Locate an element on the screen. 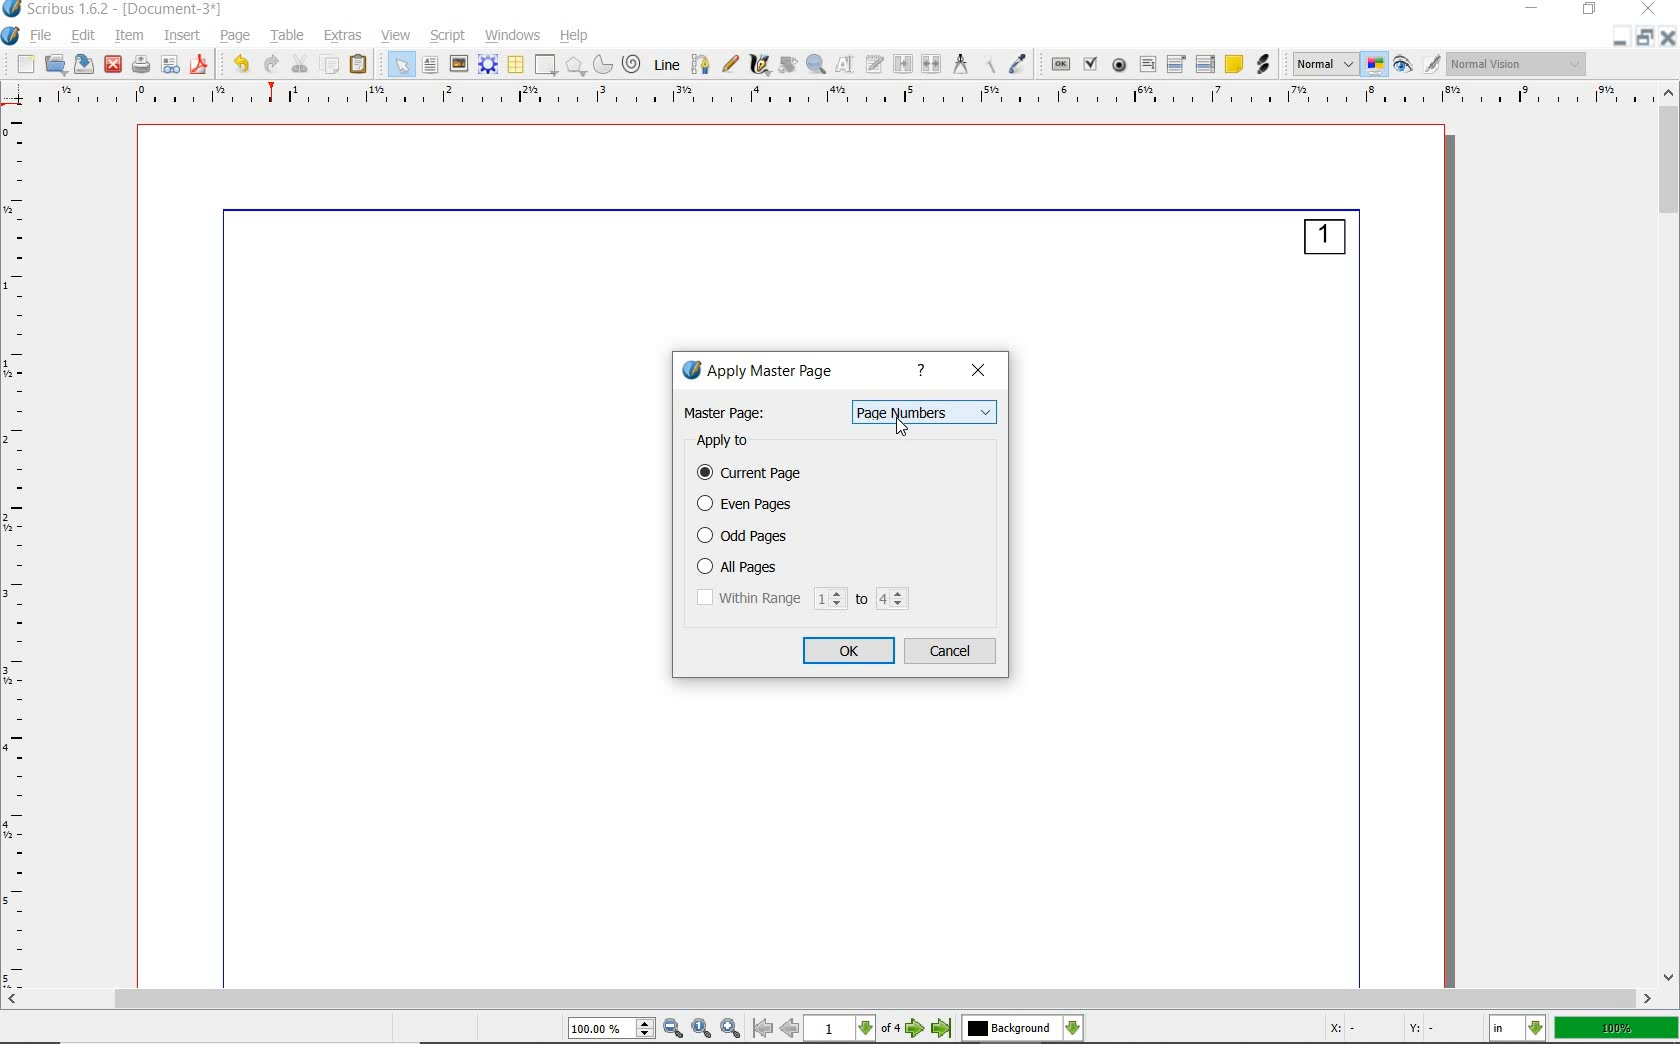 Image resolution: width=1680 pixels, height=1044 pixels. 1 is located at coordinates (1324, 241).